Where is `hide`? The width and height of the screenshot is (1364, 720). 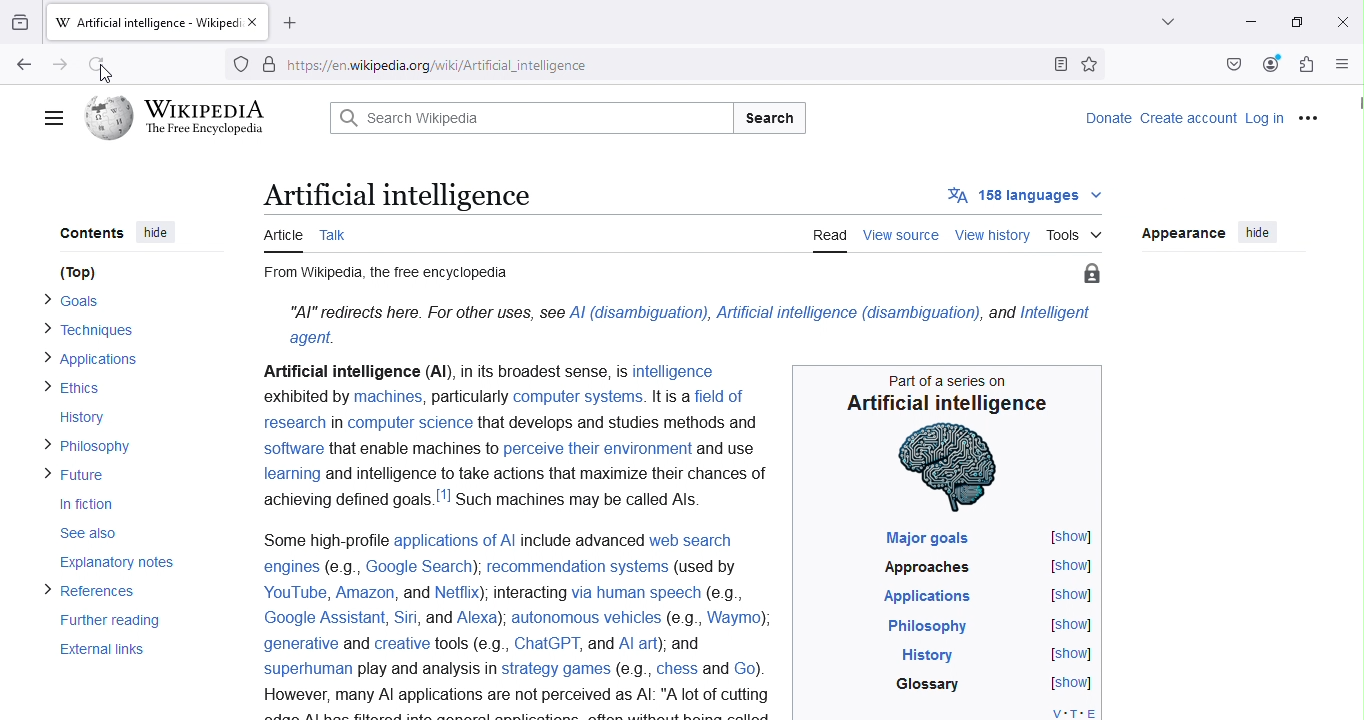 hide is located at coordinates (154, 235).